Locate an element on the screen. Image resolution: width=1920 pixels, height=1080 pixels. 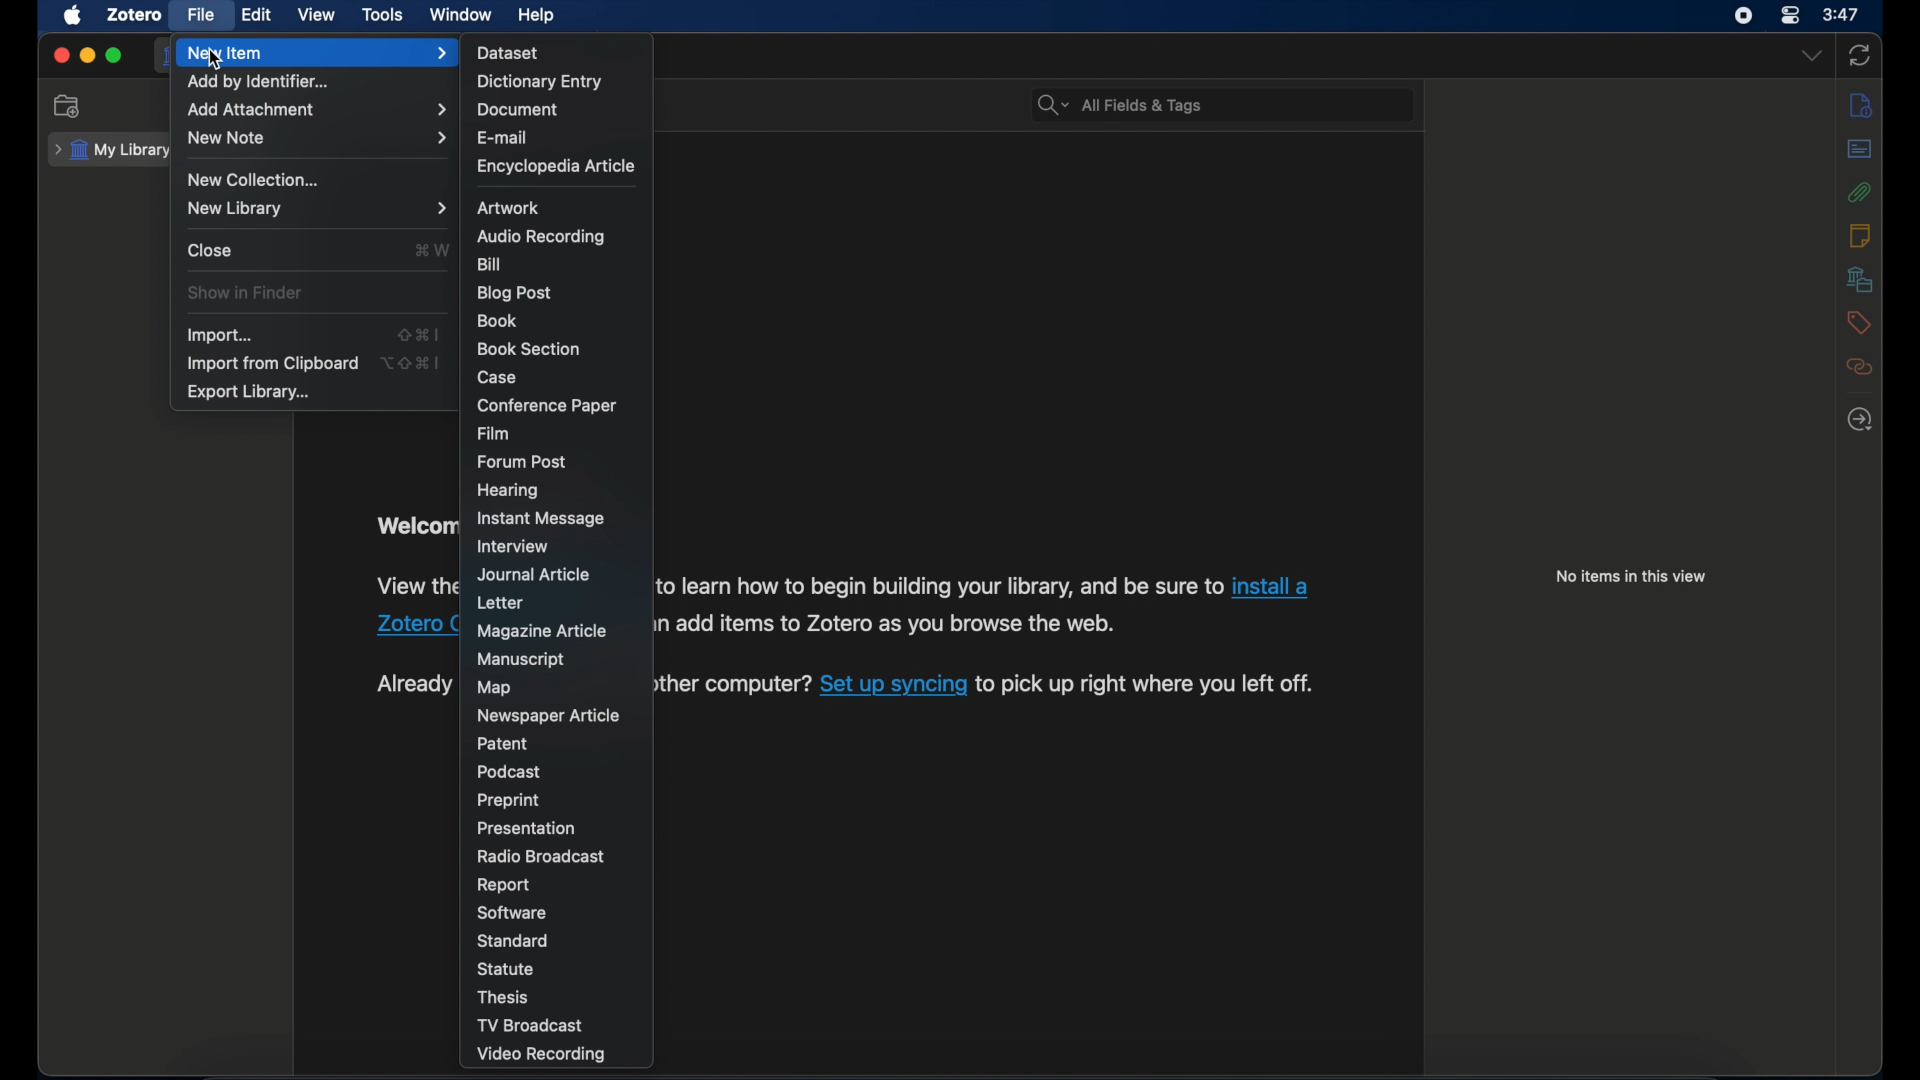
audio recording is located at coordinates (542, 236).